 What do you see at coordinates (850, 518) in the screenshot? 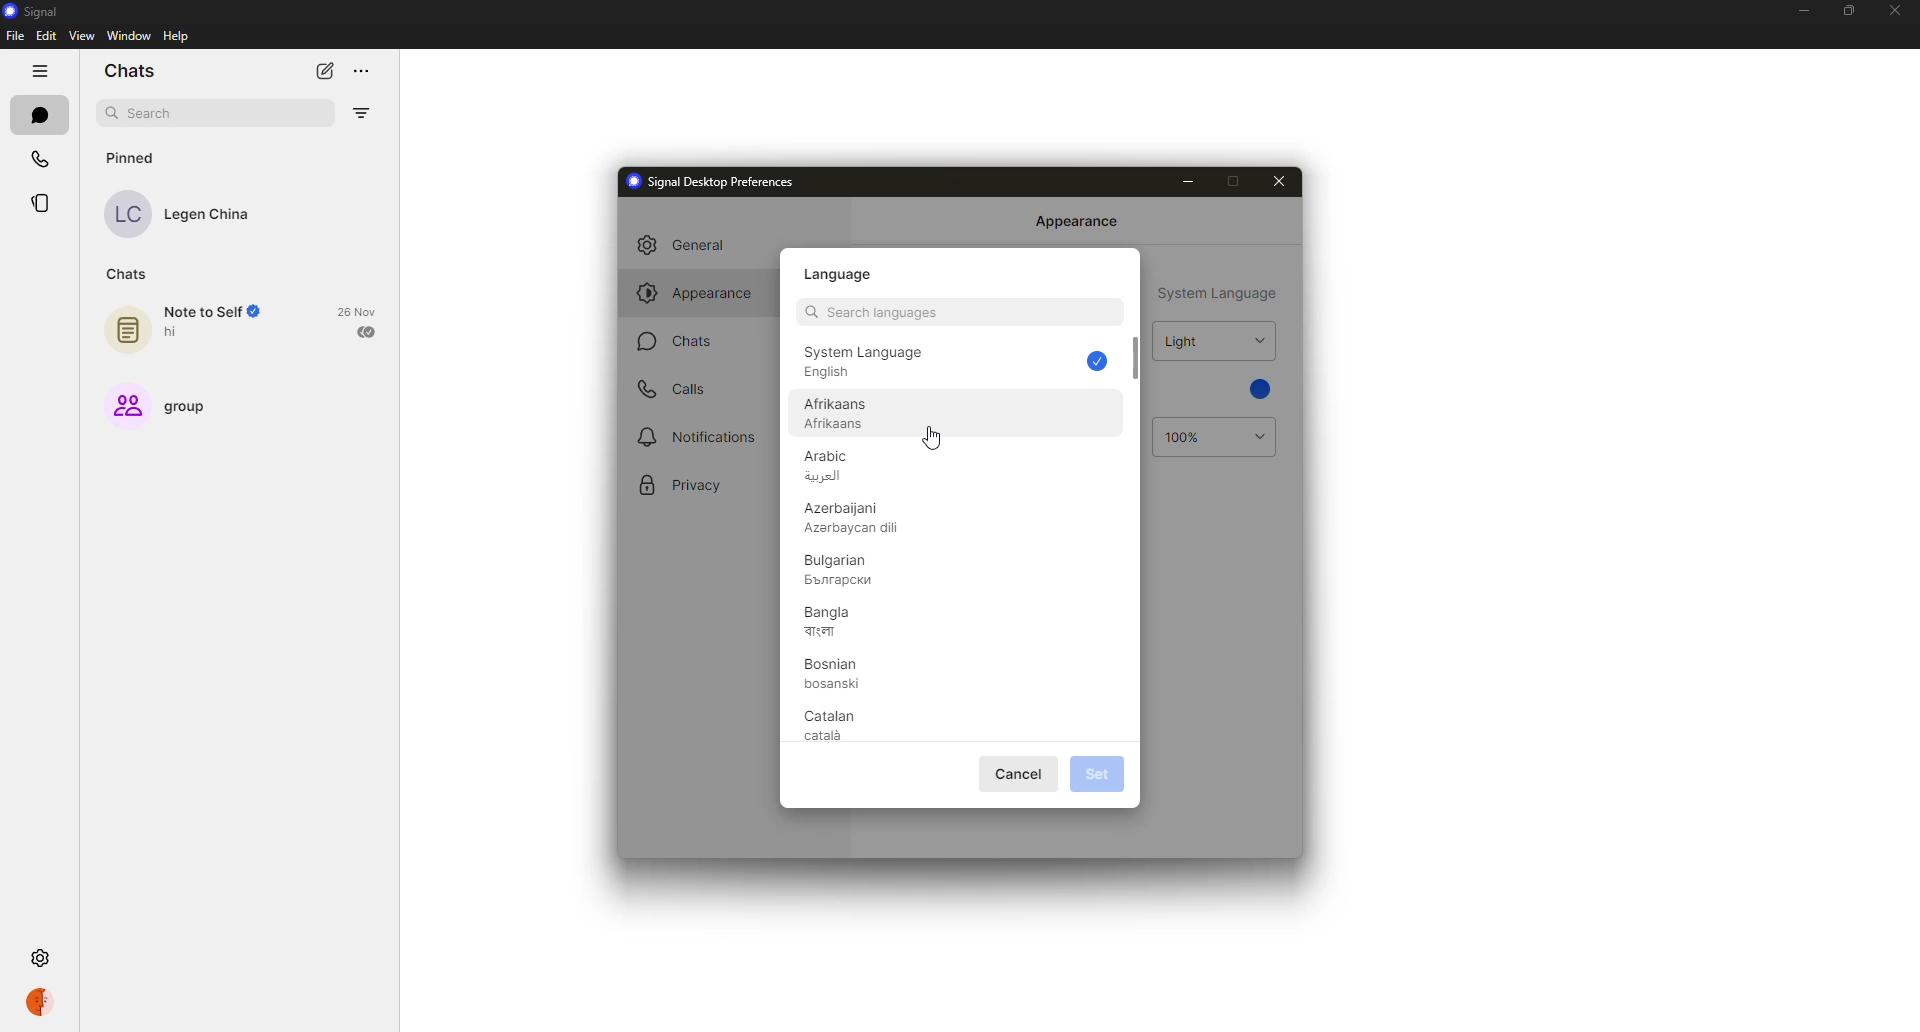
I see `azerbaijani` at bounding box center [850, 518].